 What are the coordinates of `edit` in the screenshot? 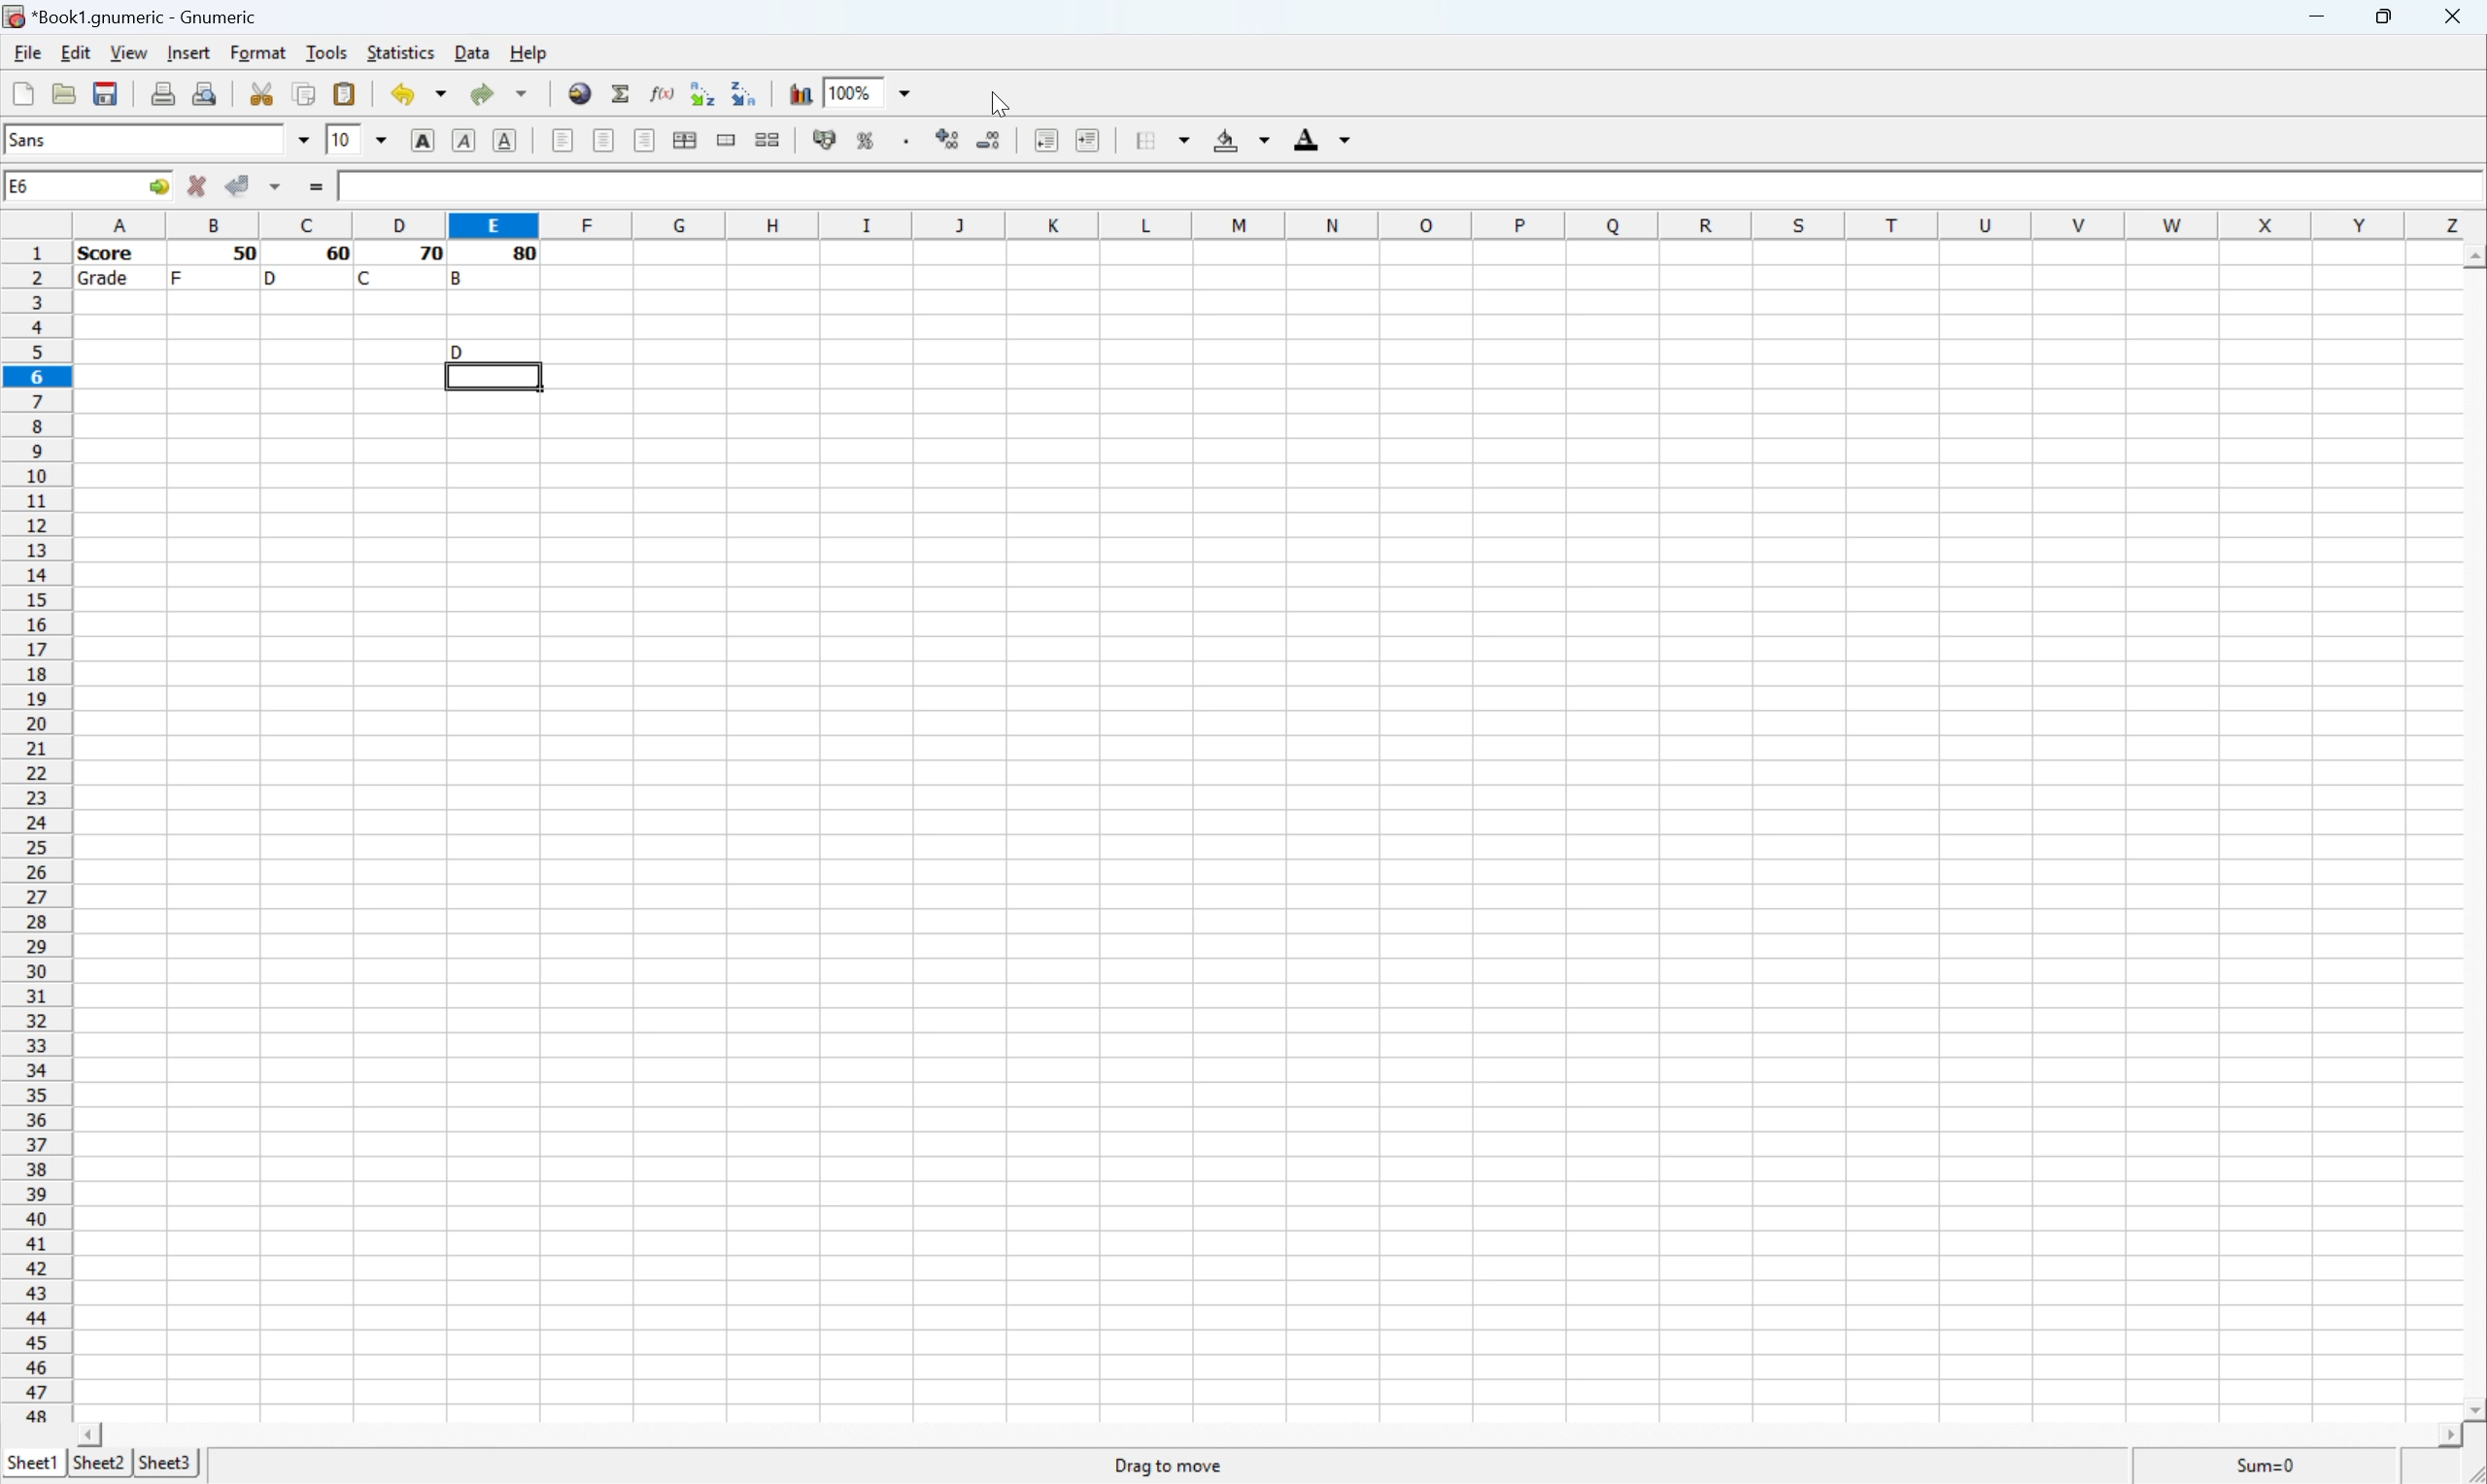 It's located at (75, 53).